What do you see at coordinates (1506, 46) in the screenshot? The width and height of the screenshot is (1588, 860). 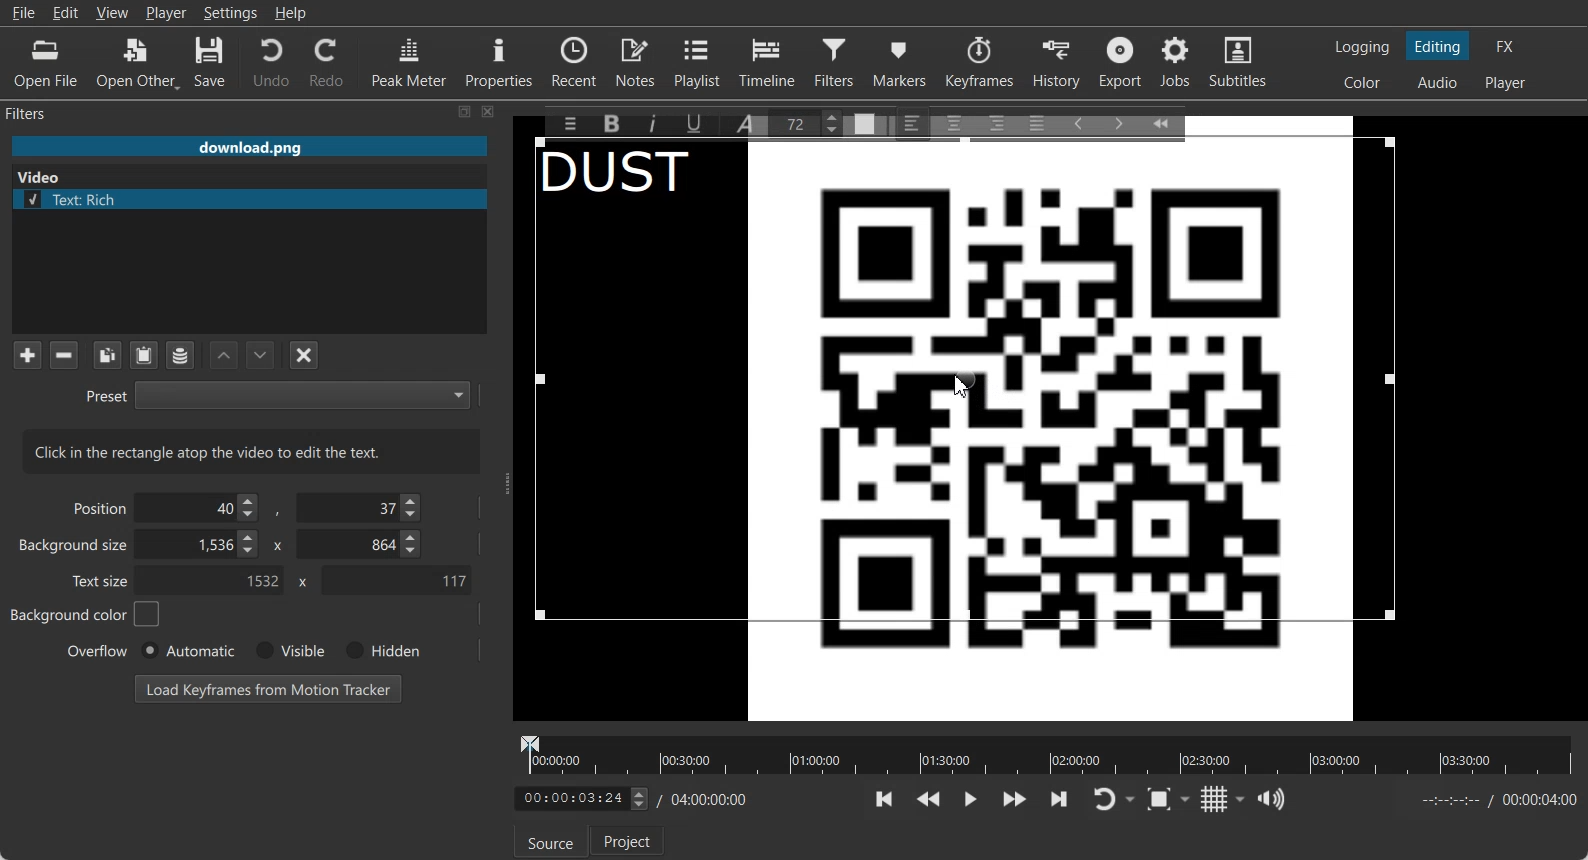 I see `Switching to the Effect layout` at bounding box center [1506, 46].